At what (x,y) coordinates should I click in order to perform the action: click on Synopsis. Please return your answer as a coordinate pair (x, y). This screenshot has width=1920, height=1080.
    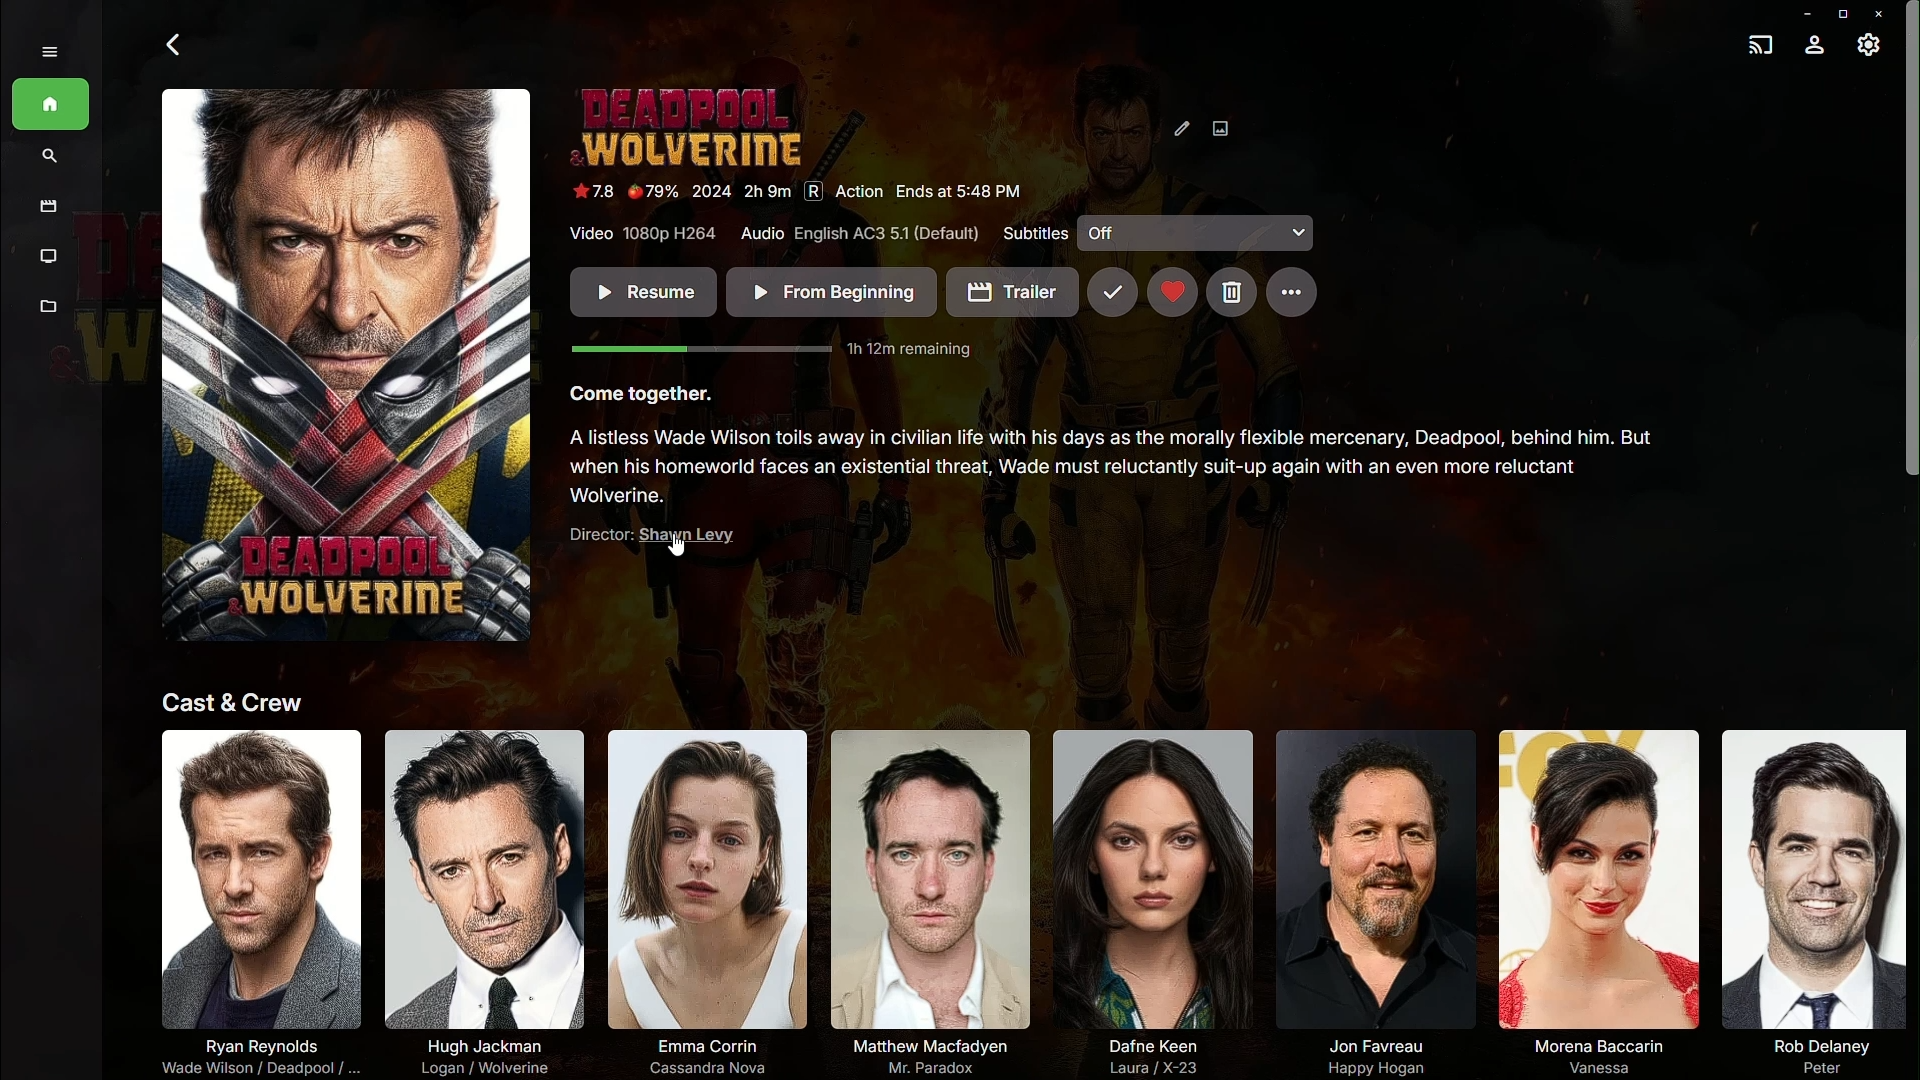
    Looking at the image, I should click on (1116, 469).